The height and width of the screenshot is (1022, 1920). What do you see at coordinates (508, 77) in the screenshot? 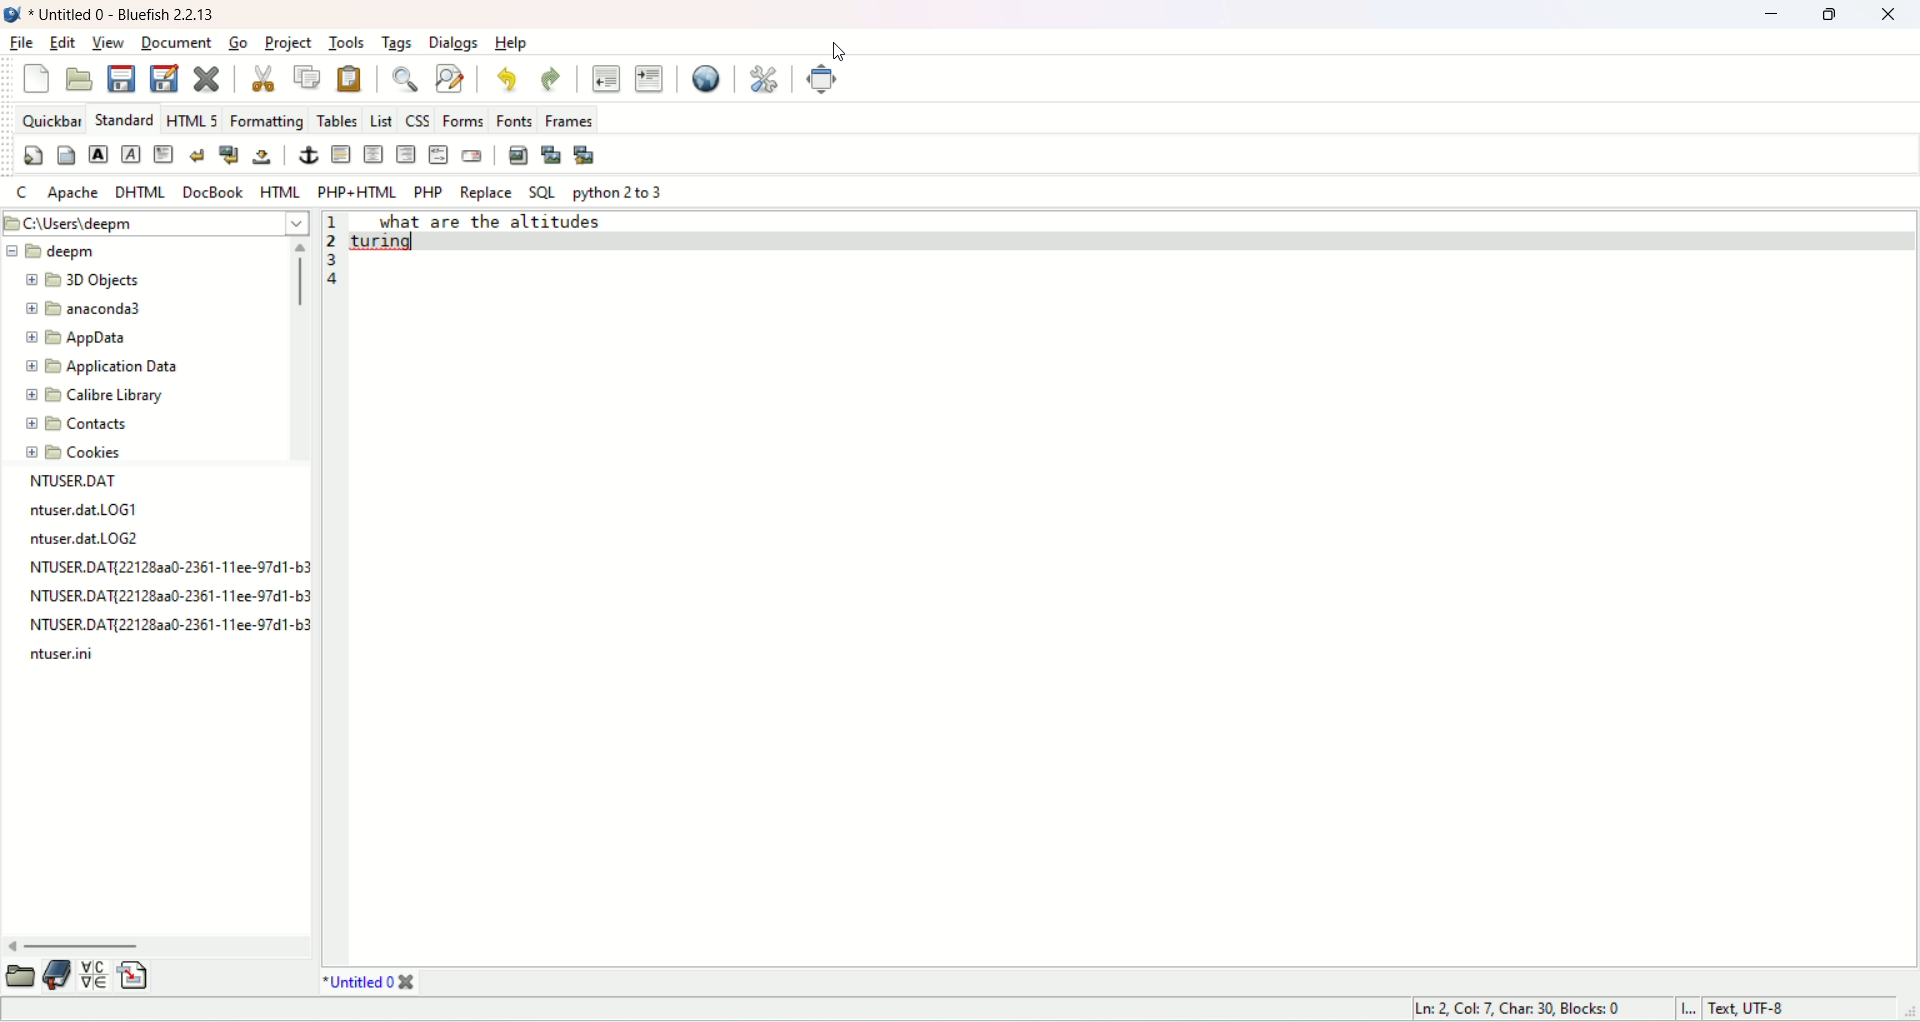
I see `undo` at bounding box center [508, 77].